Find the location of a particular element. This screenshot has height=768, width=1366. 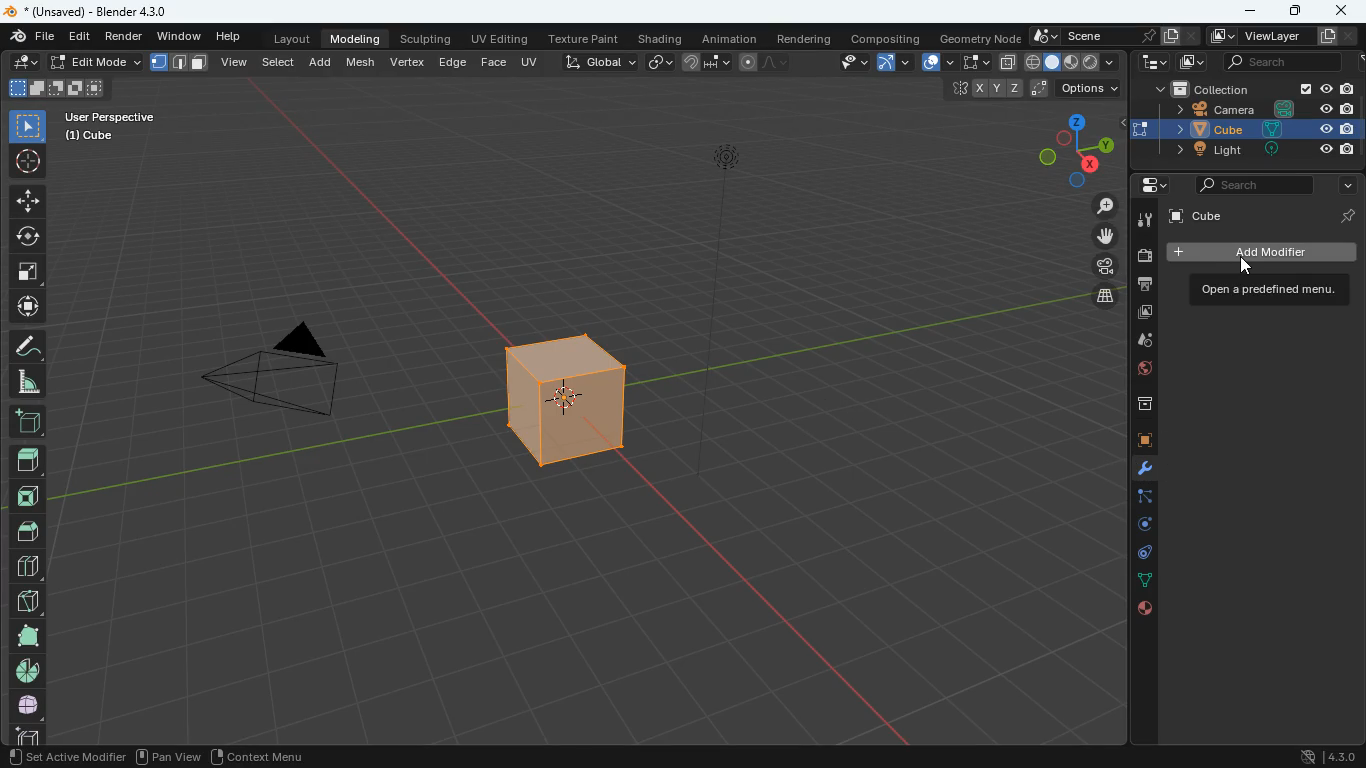

camera is located at coordinates (1098, 264).